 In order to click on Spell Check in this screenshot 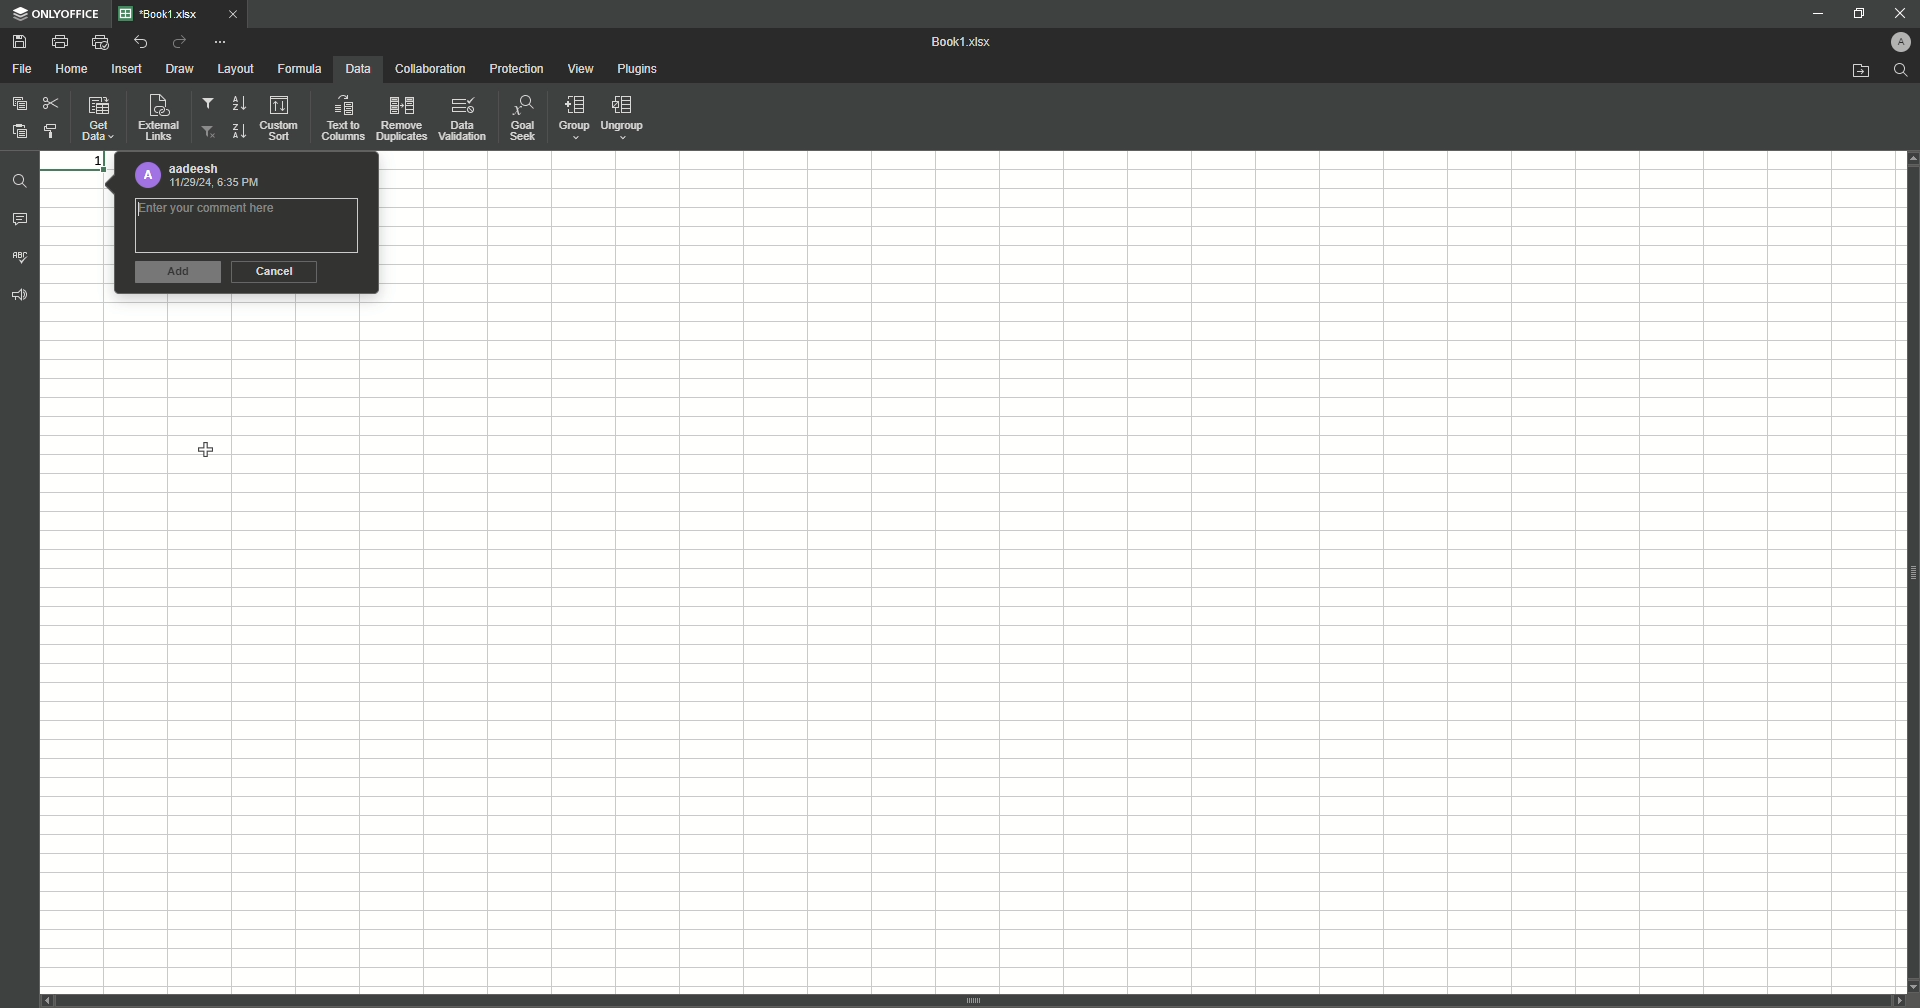, I will do `click(22, 256)`.